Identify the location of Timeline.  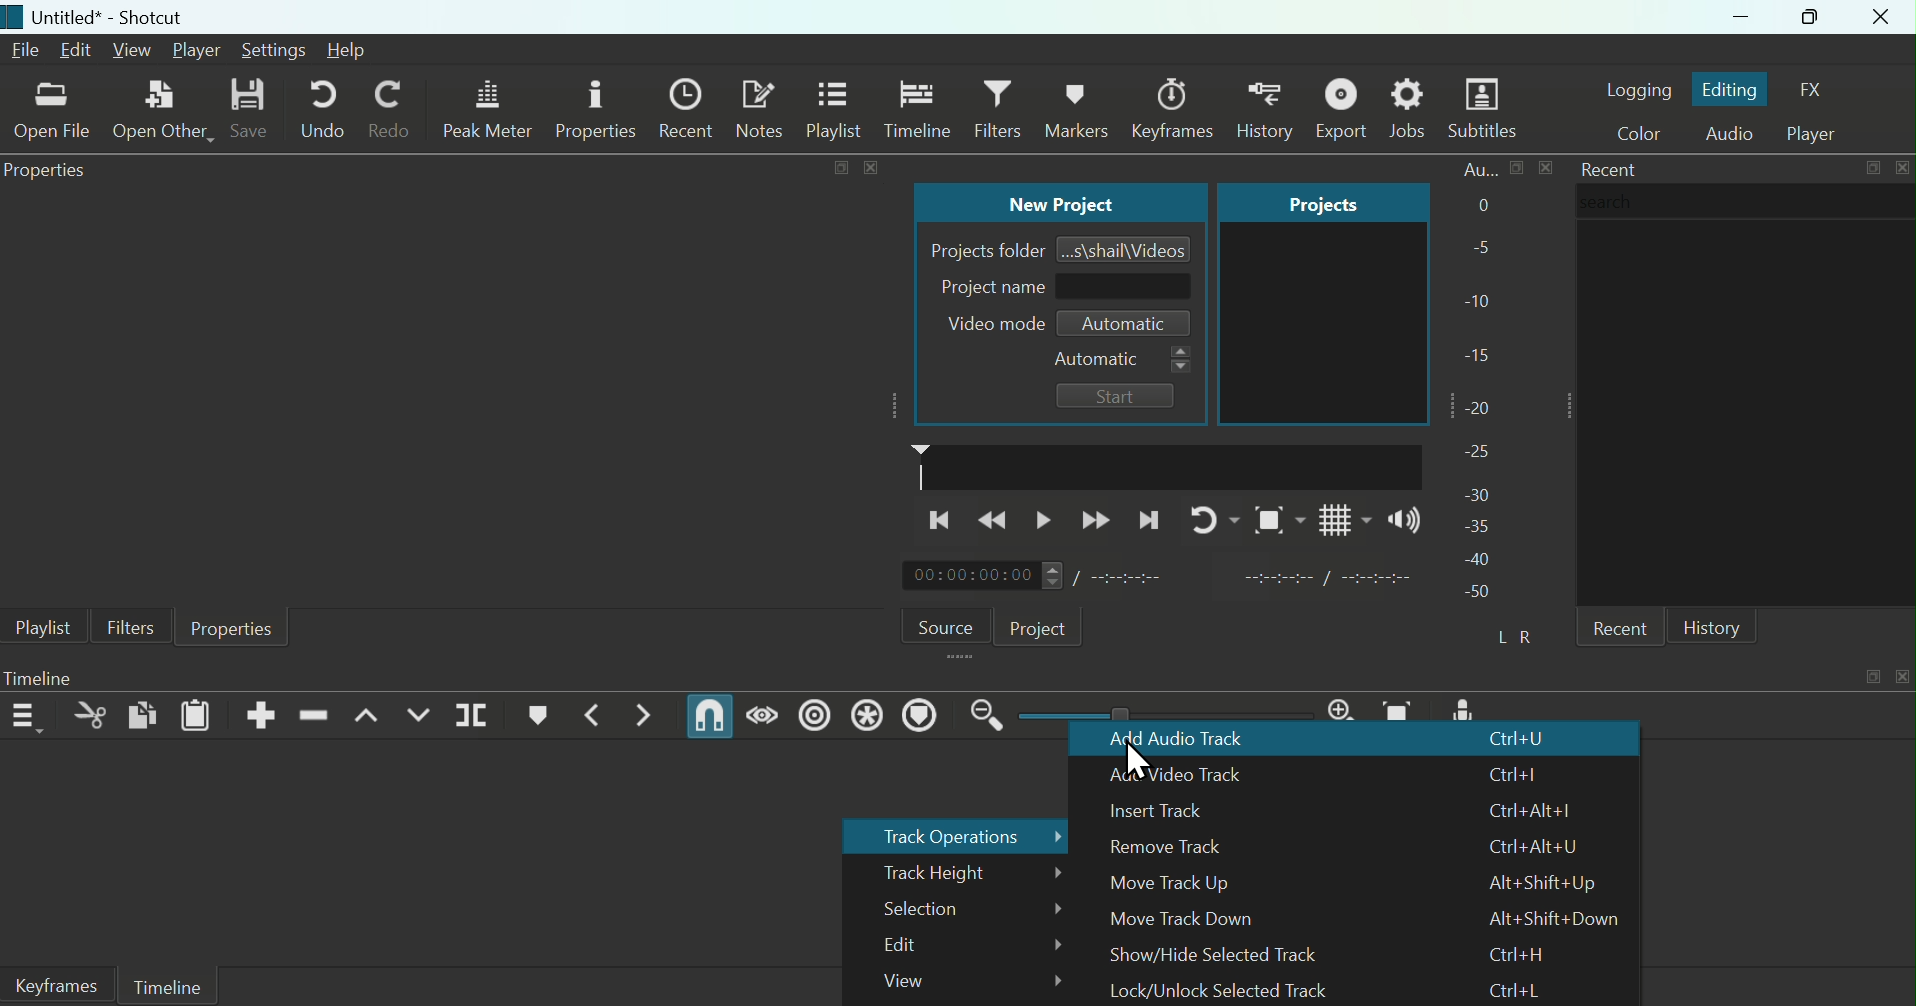
(917, 108).